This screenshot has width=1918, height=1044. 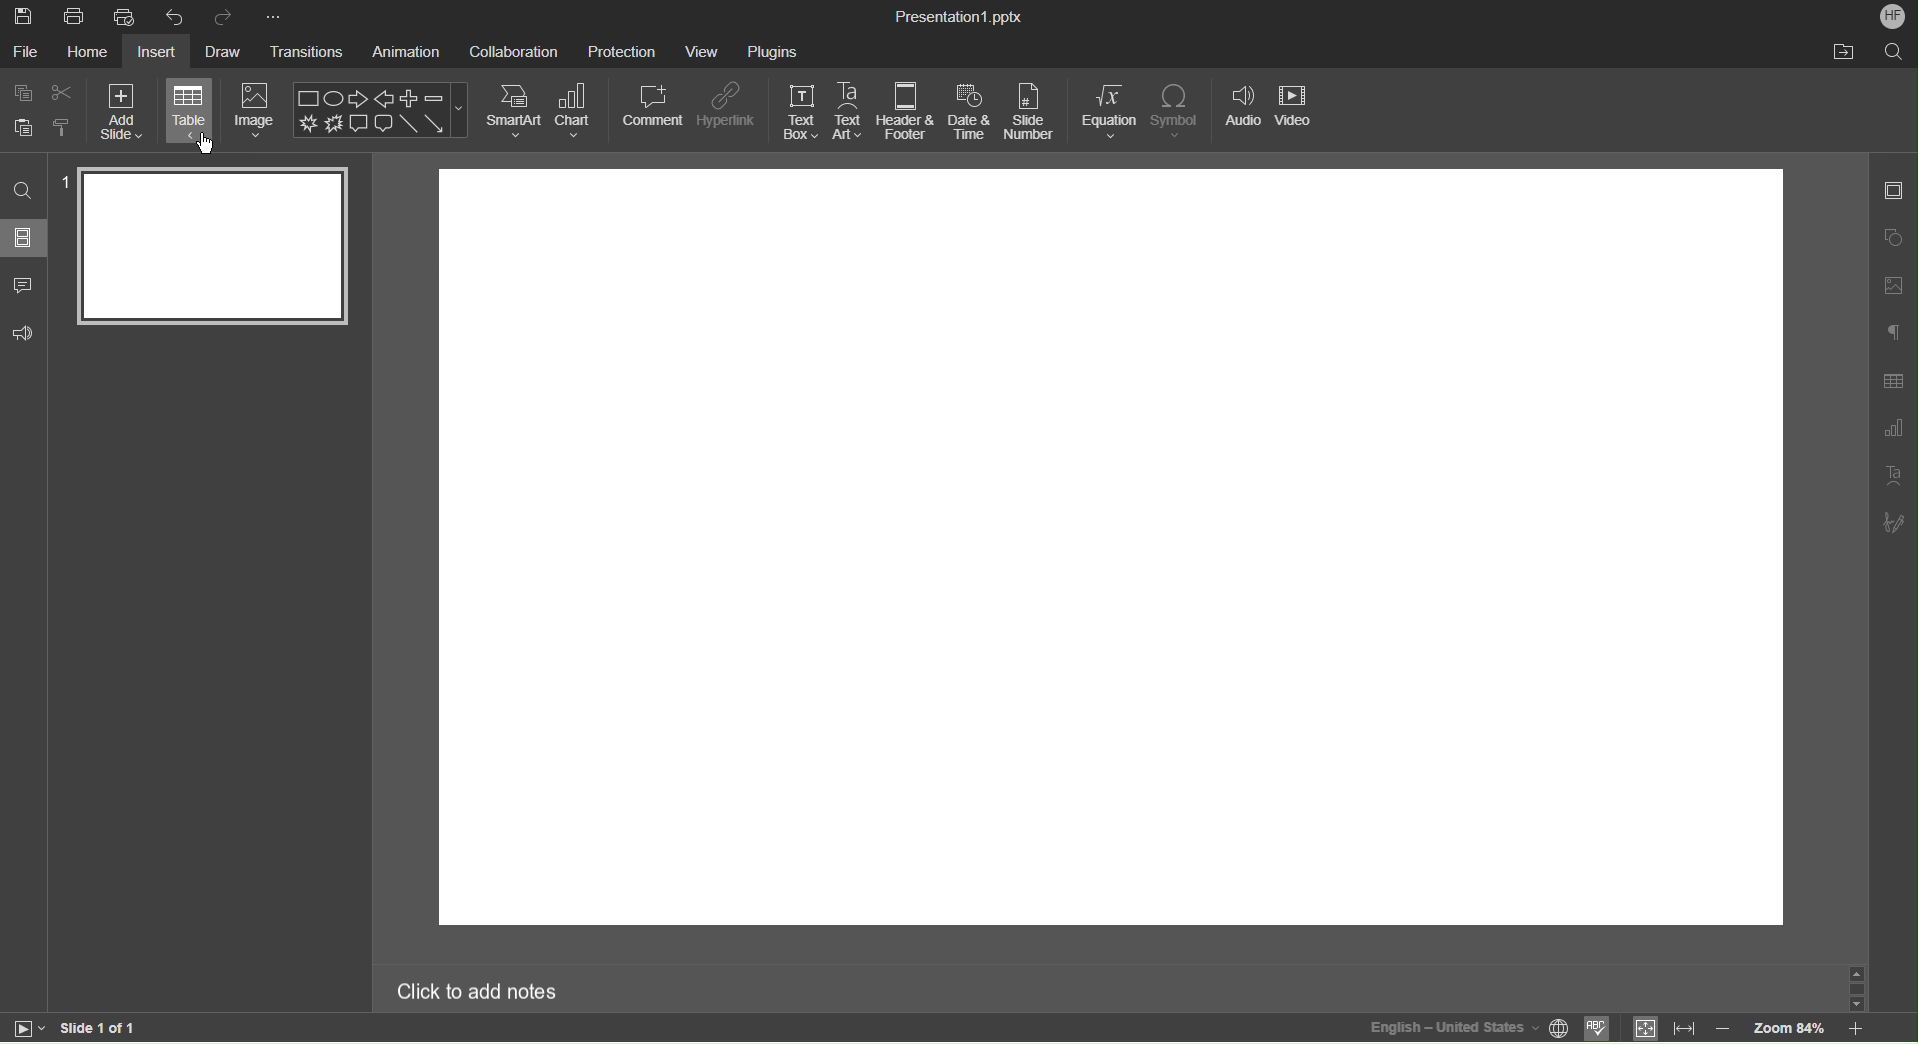 What do you see at coordinates (1854, 988) in the screenshot?
I see `scroll bar` at bounding box center [1854, 988].